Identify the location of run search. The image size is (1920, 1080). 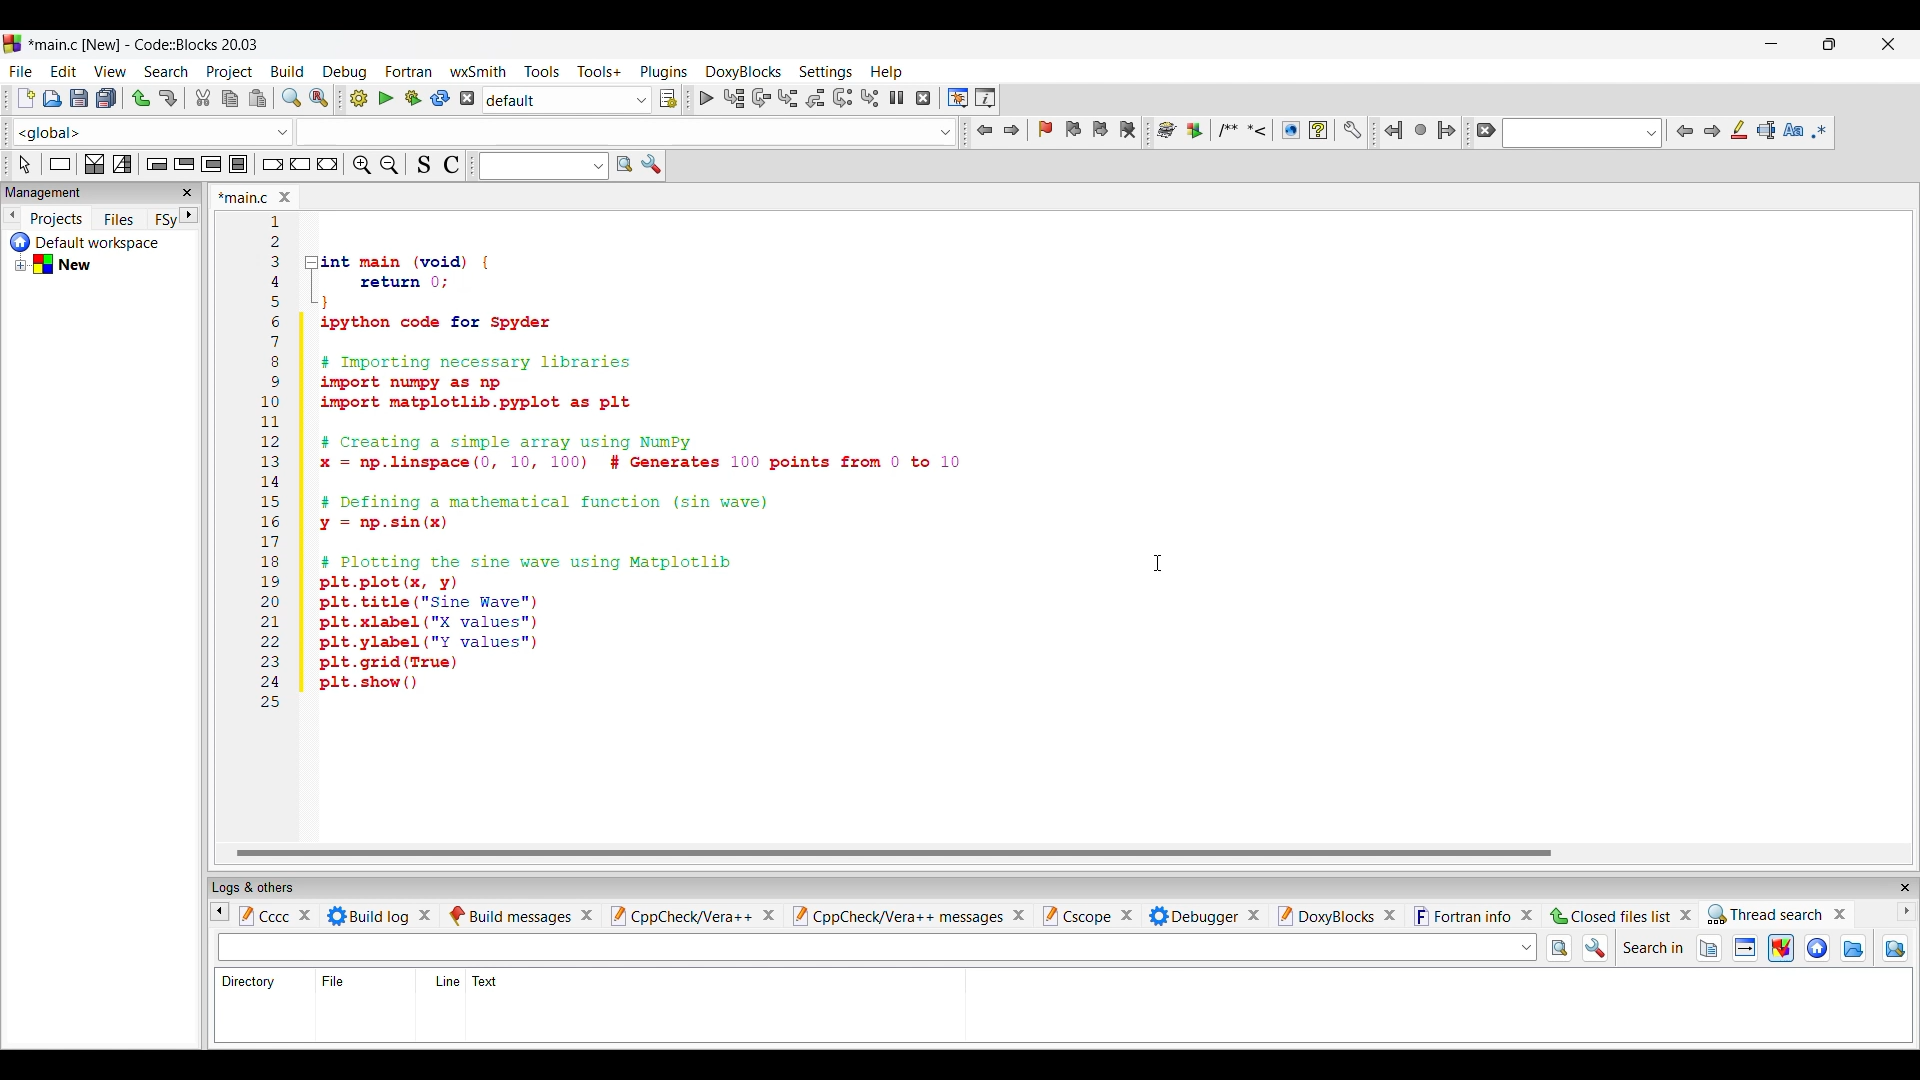
(628, 164).